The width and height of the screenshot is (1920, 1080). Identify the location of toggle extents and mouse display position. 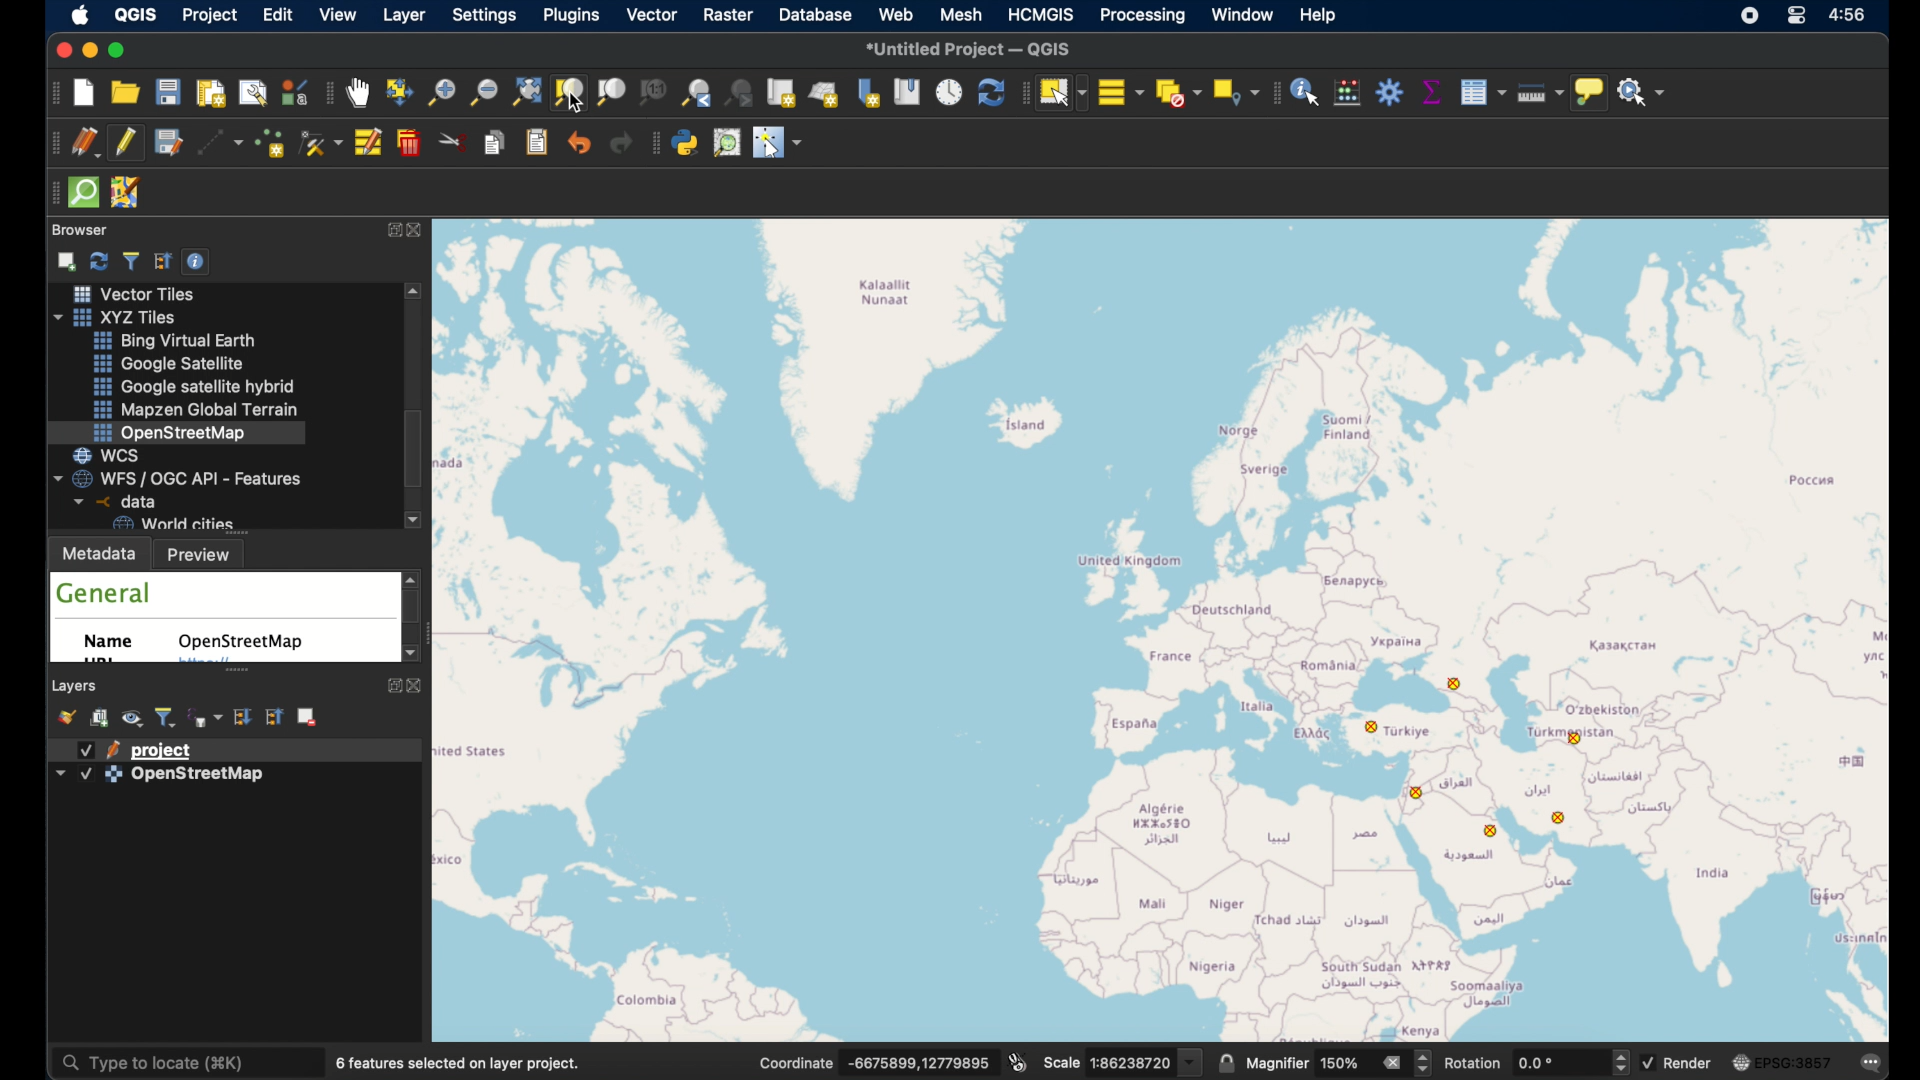
(1019, 1060).